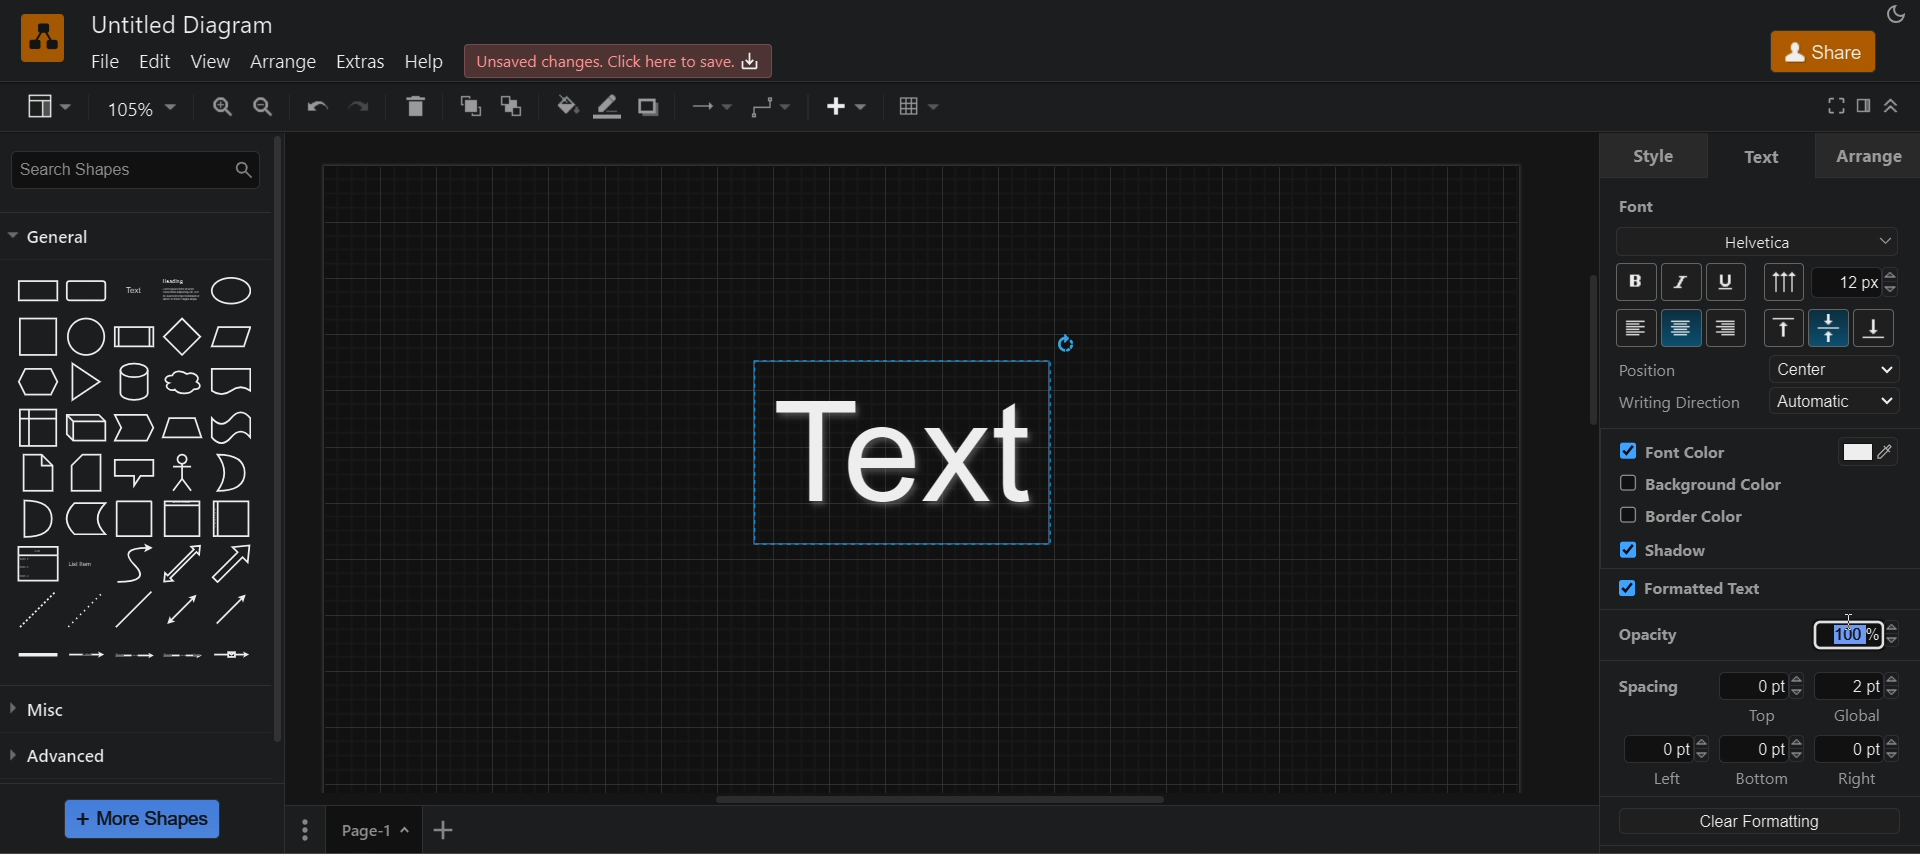  What do you see at coordinates (1762, 716) in the screenshot?
I see `top` at bounding box center [1762, 716].